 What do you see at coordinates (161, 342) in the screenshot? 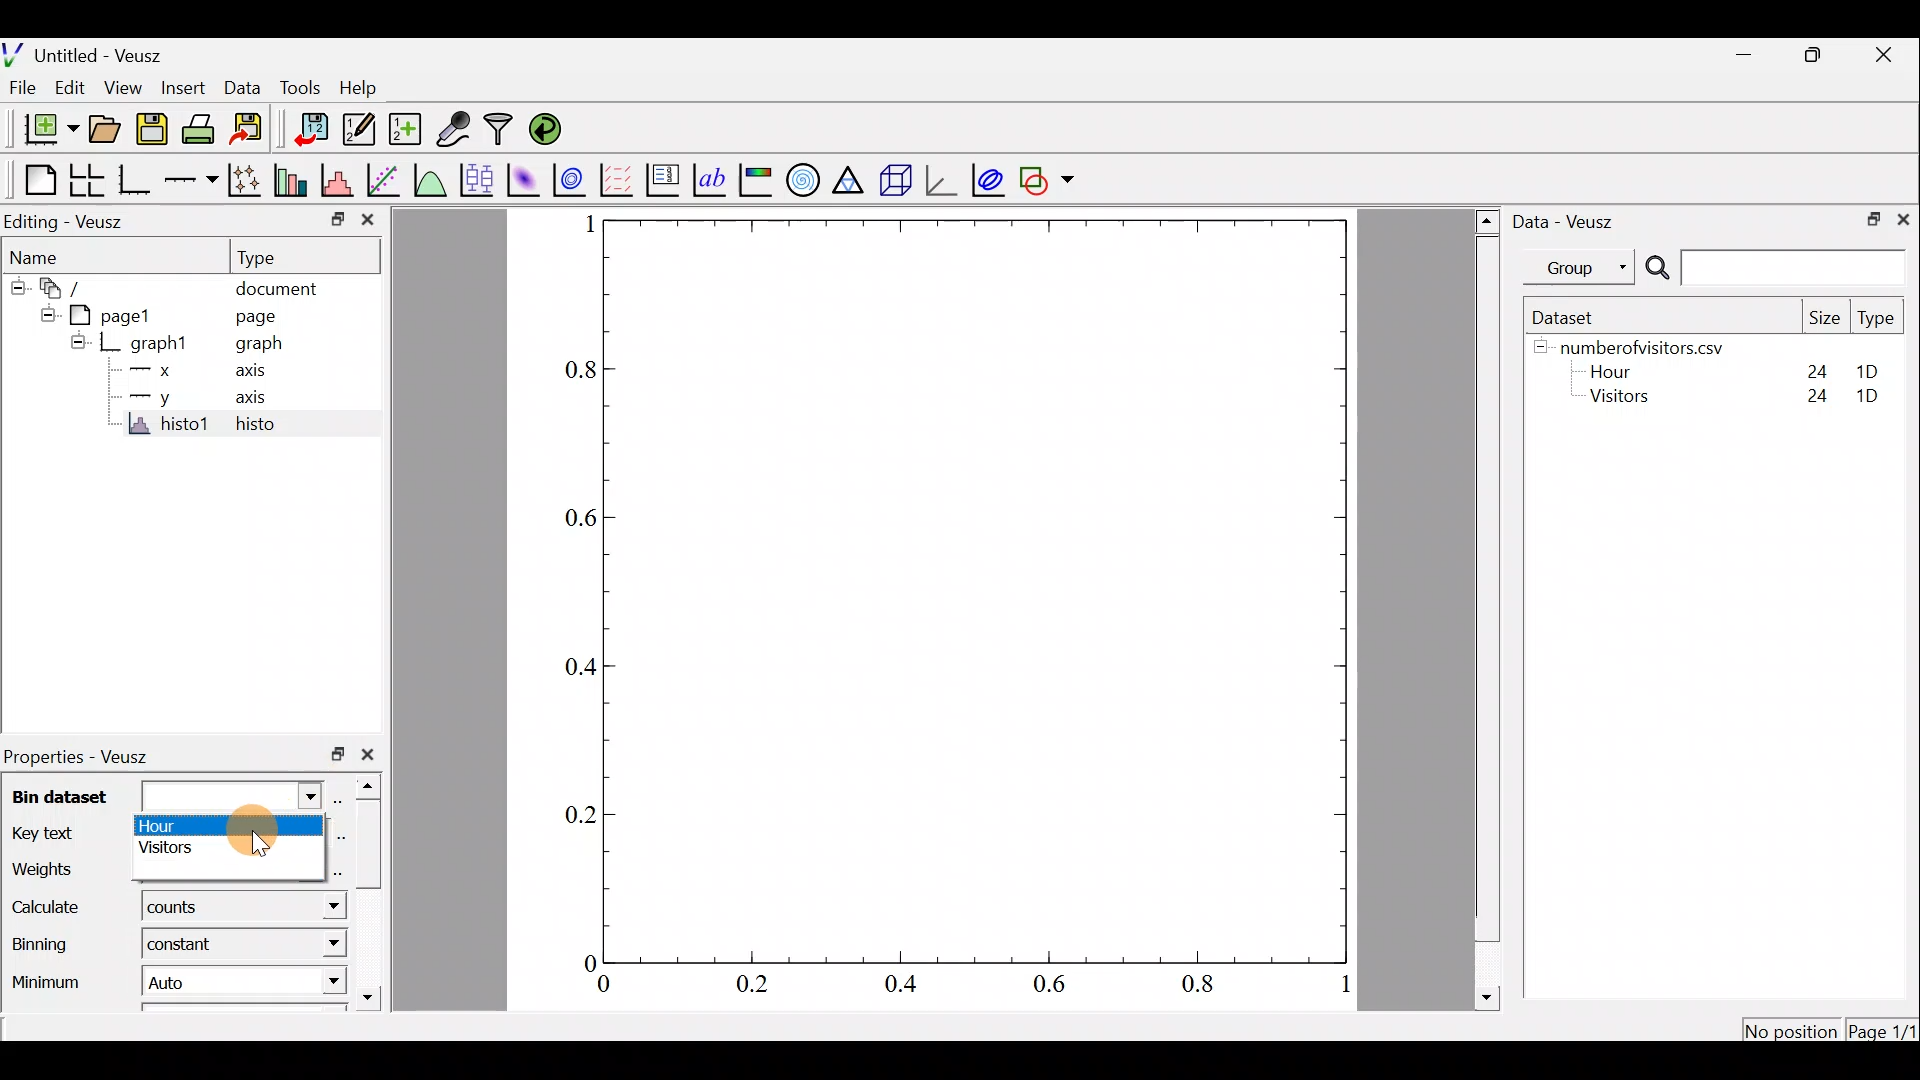
I see `graph1` at bounding box center [161, 342].